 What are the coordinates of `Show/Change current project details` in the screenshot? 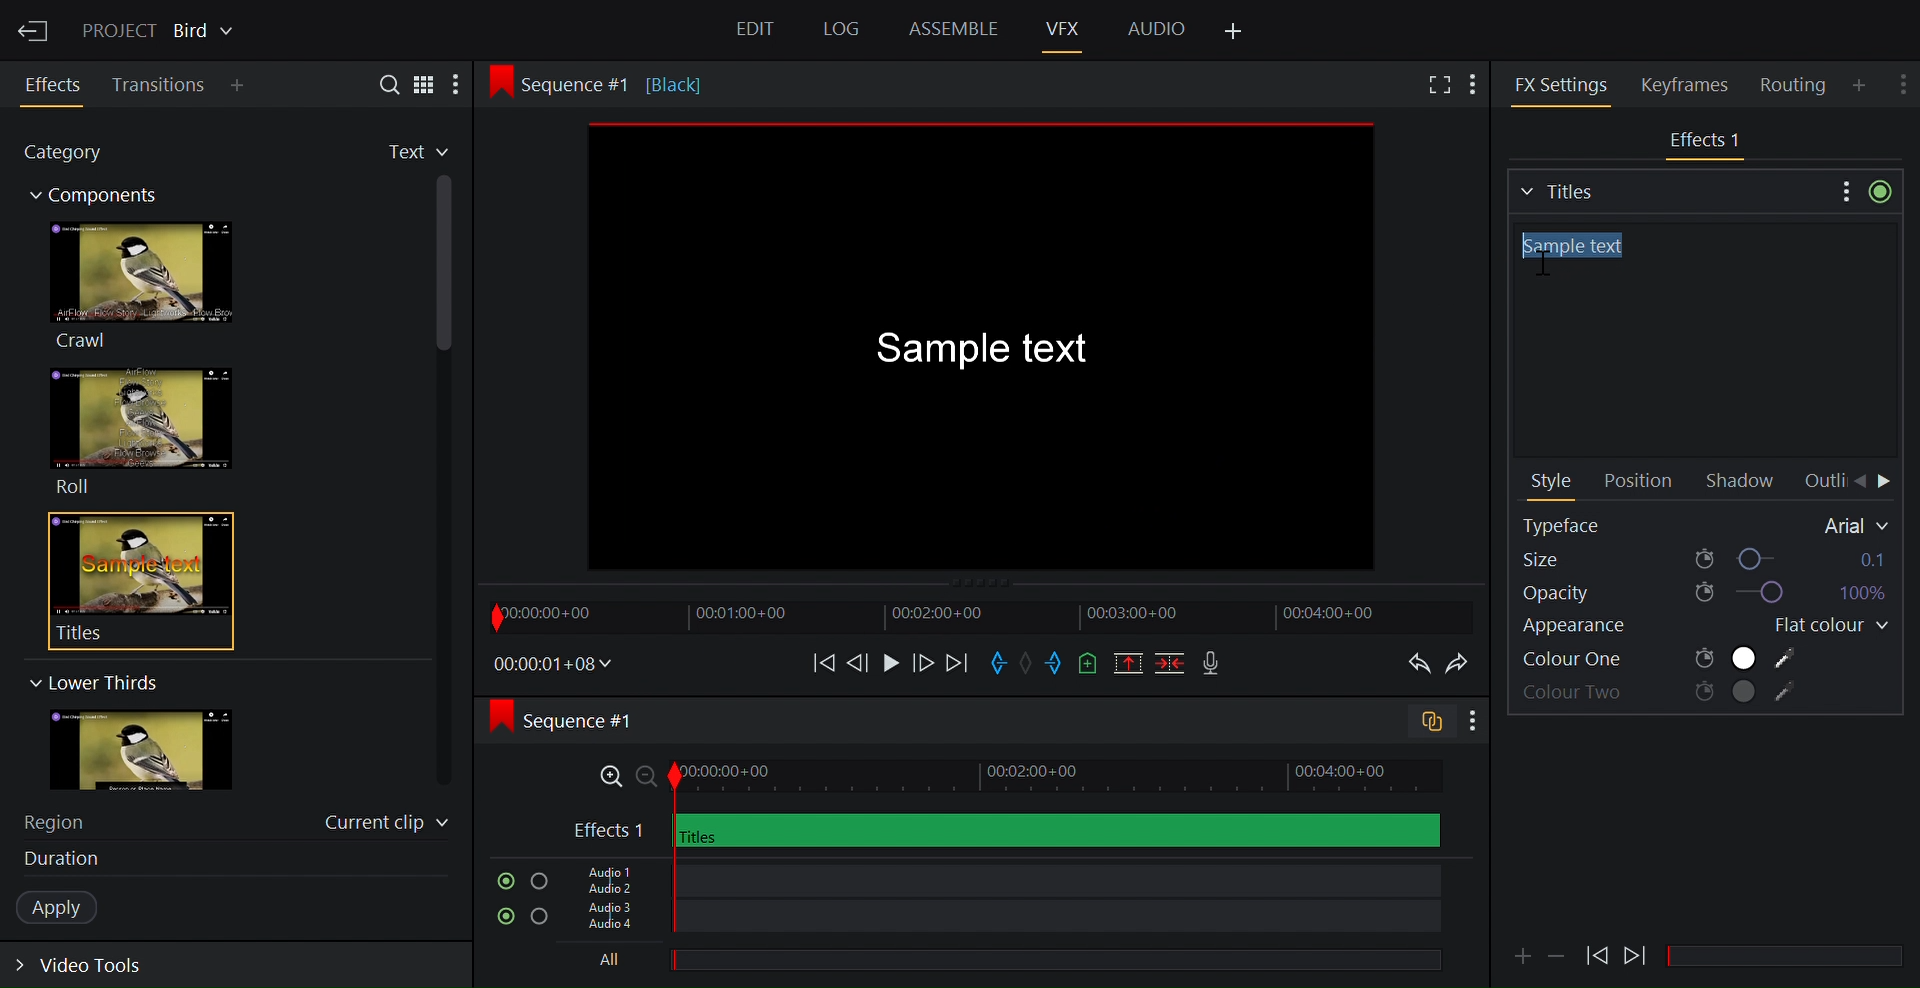 It's located at (161, 28).